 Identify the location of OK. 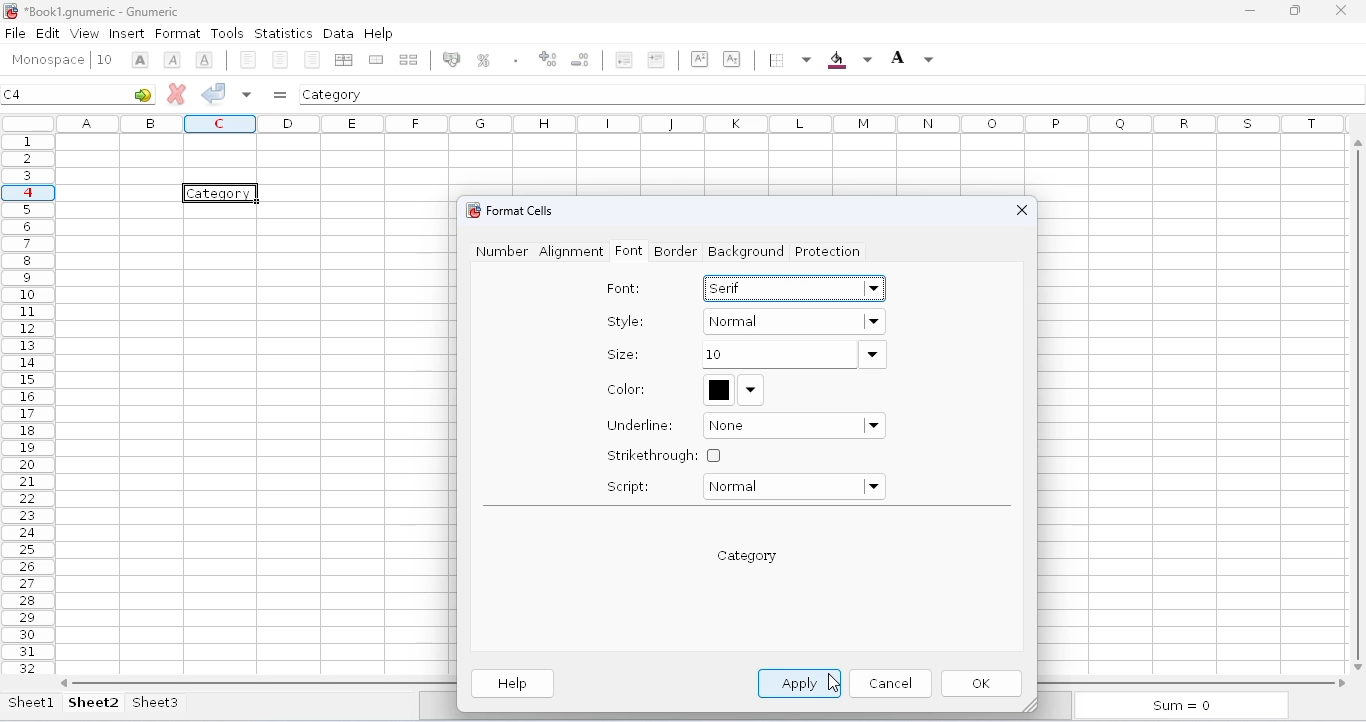
(984, 684).